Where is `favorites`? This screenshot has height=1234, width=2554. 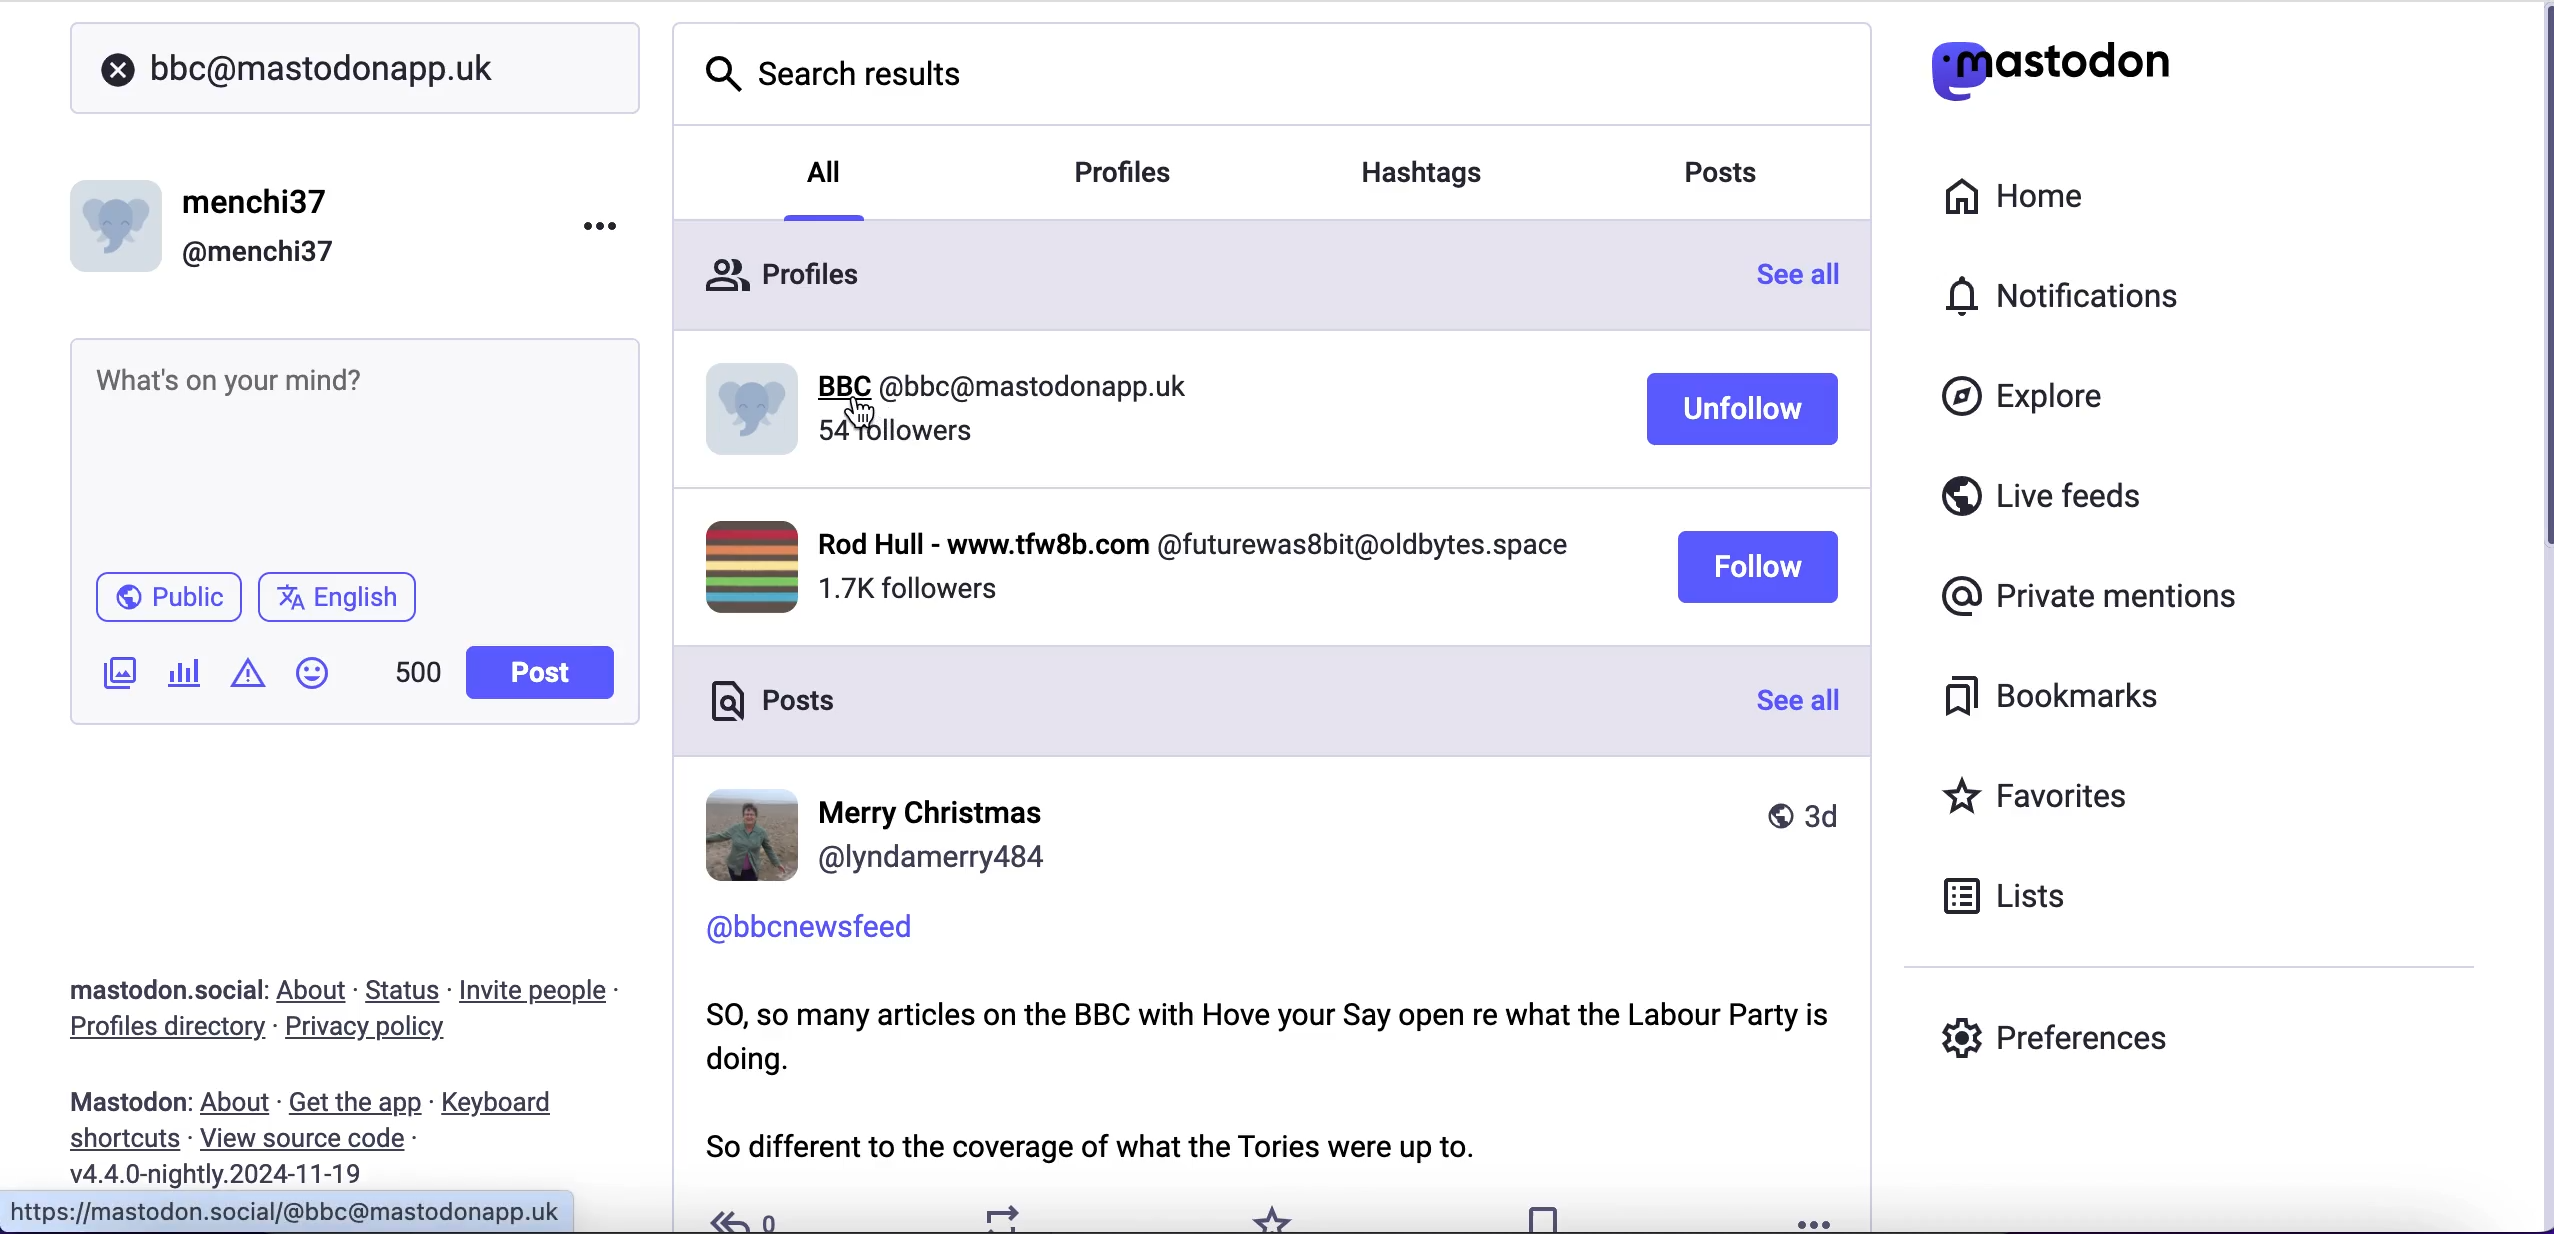
favorites is located at coordinates (2042, 799).